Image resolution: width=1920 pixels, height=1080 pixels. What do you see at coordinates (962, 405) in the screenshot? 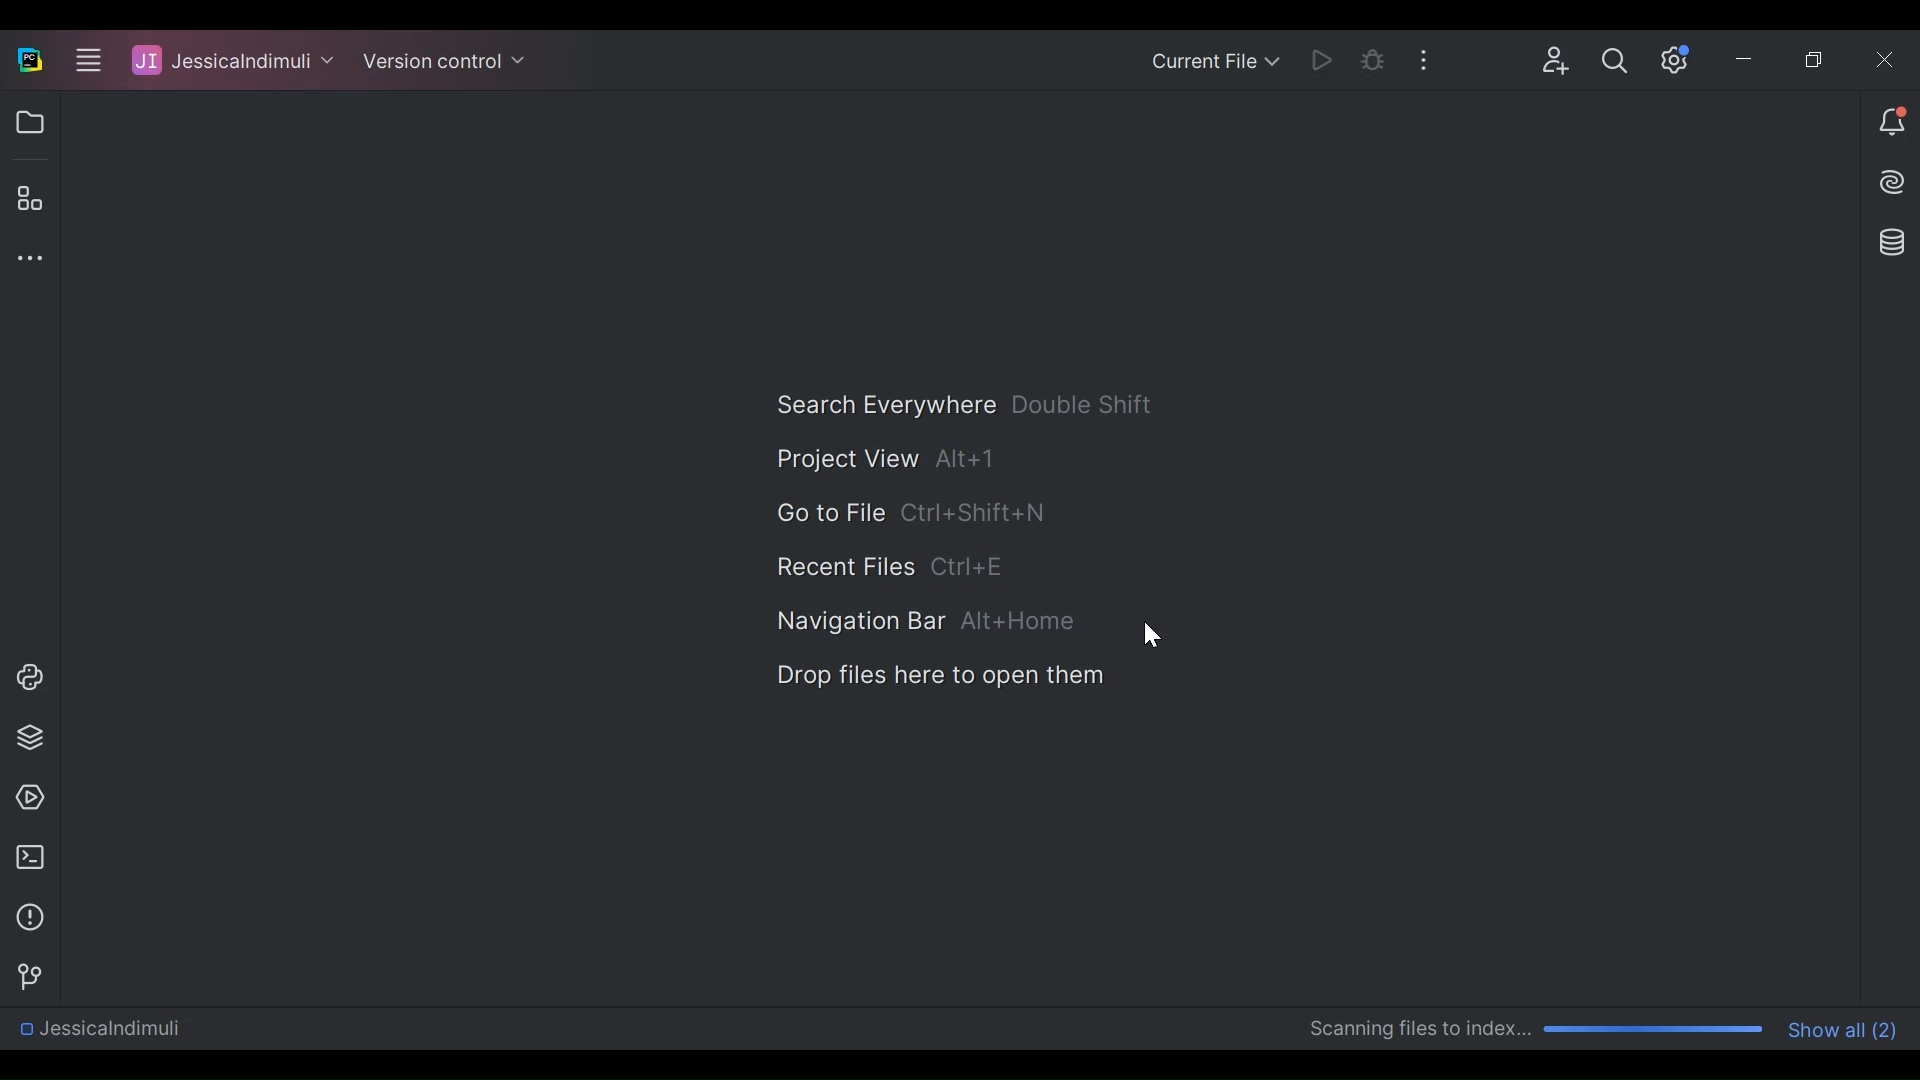
I see `Search Everywhere` at bounding box center [962, 405].